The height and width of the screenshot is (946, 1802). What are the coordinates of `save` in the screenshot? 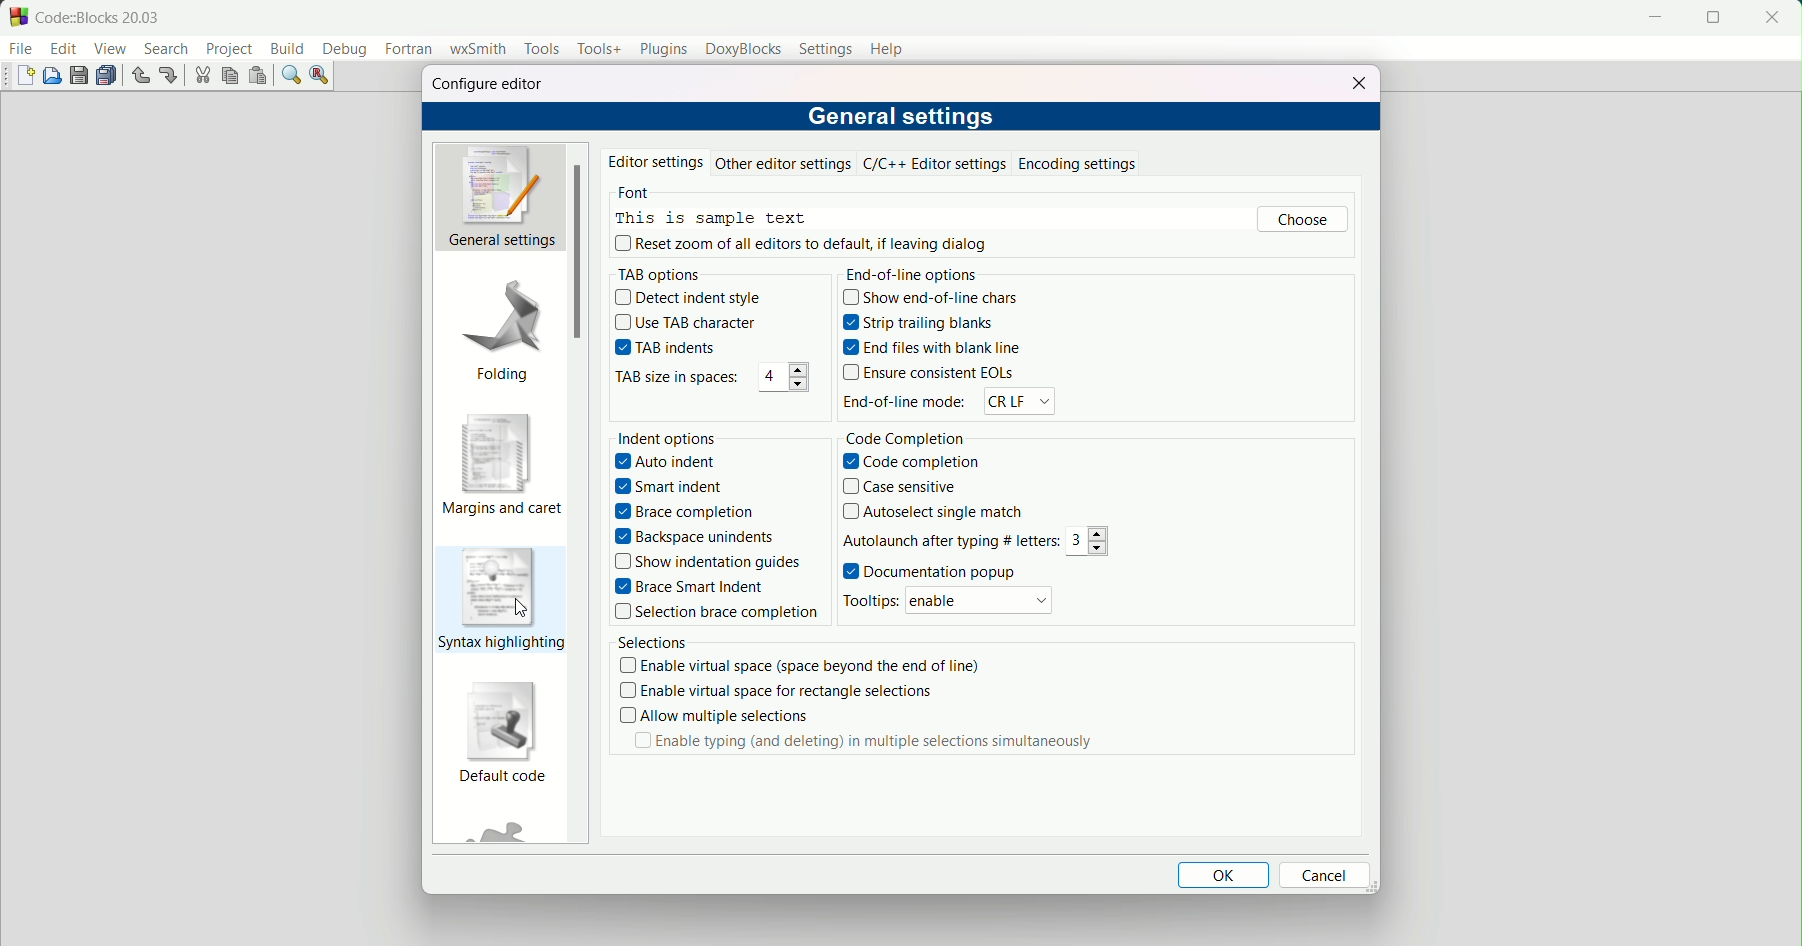 It's located at (79, 74).